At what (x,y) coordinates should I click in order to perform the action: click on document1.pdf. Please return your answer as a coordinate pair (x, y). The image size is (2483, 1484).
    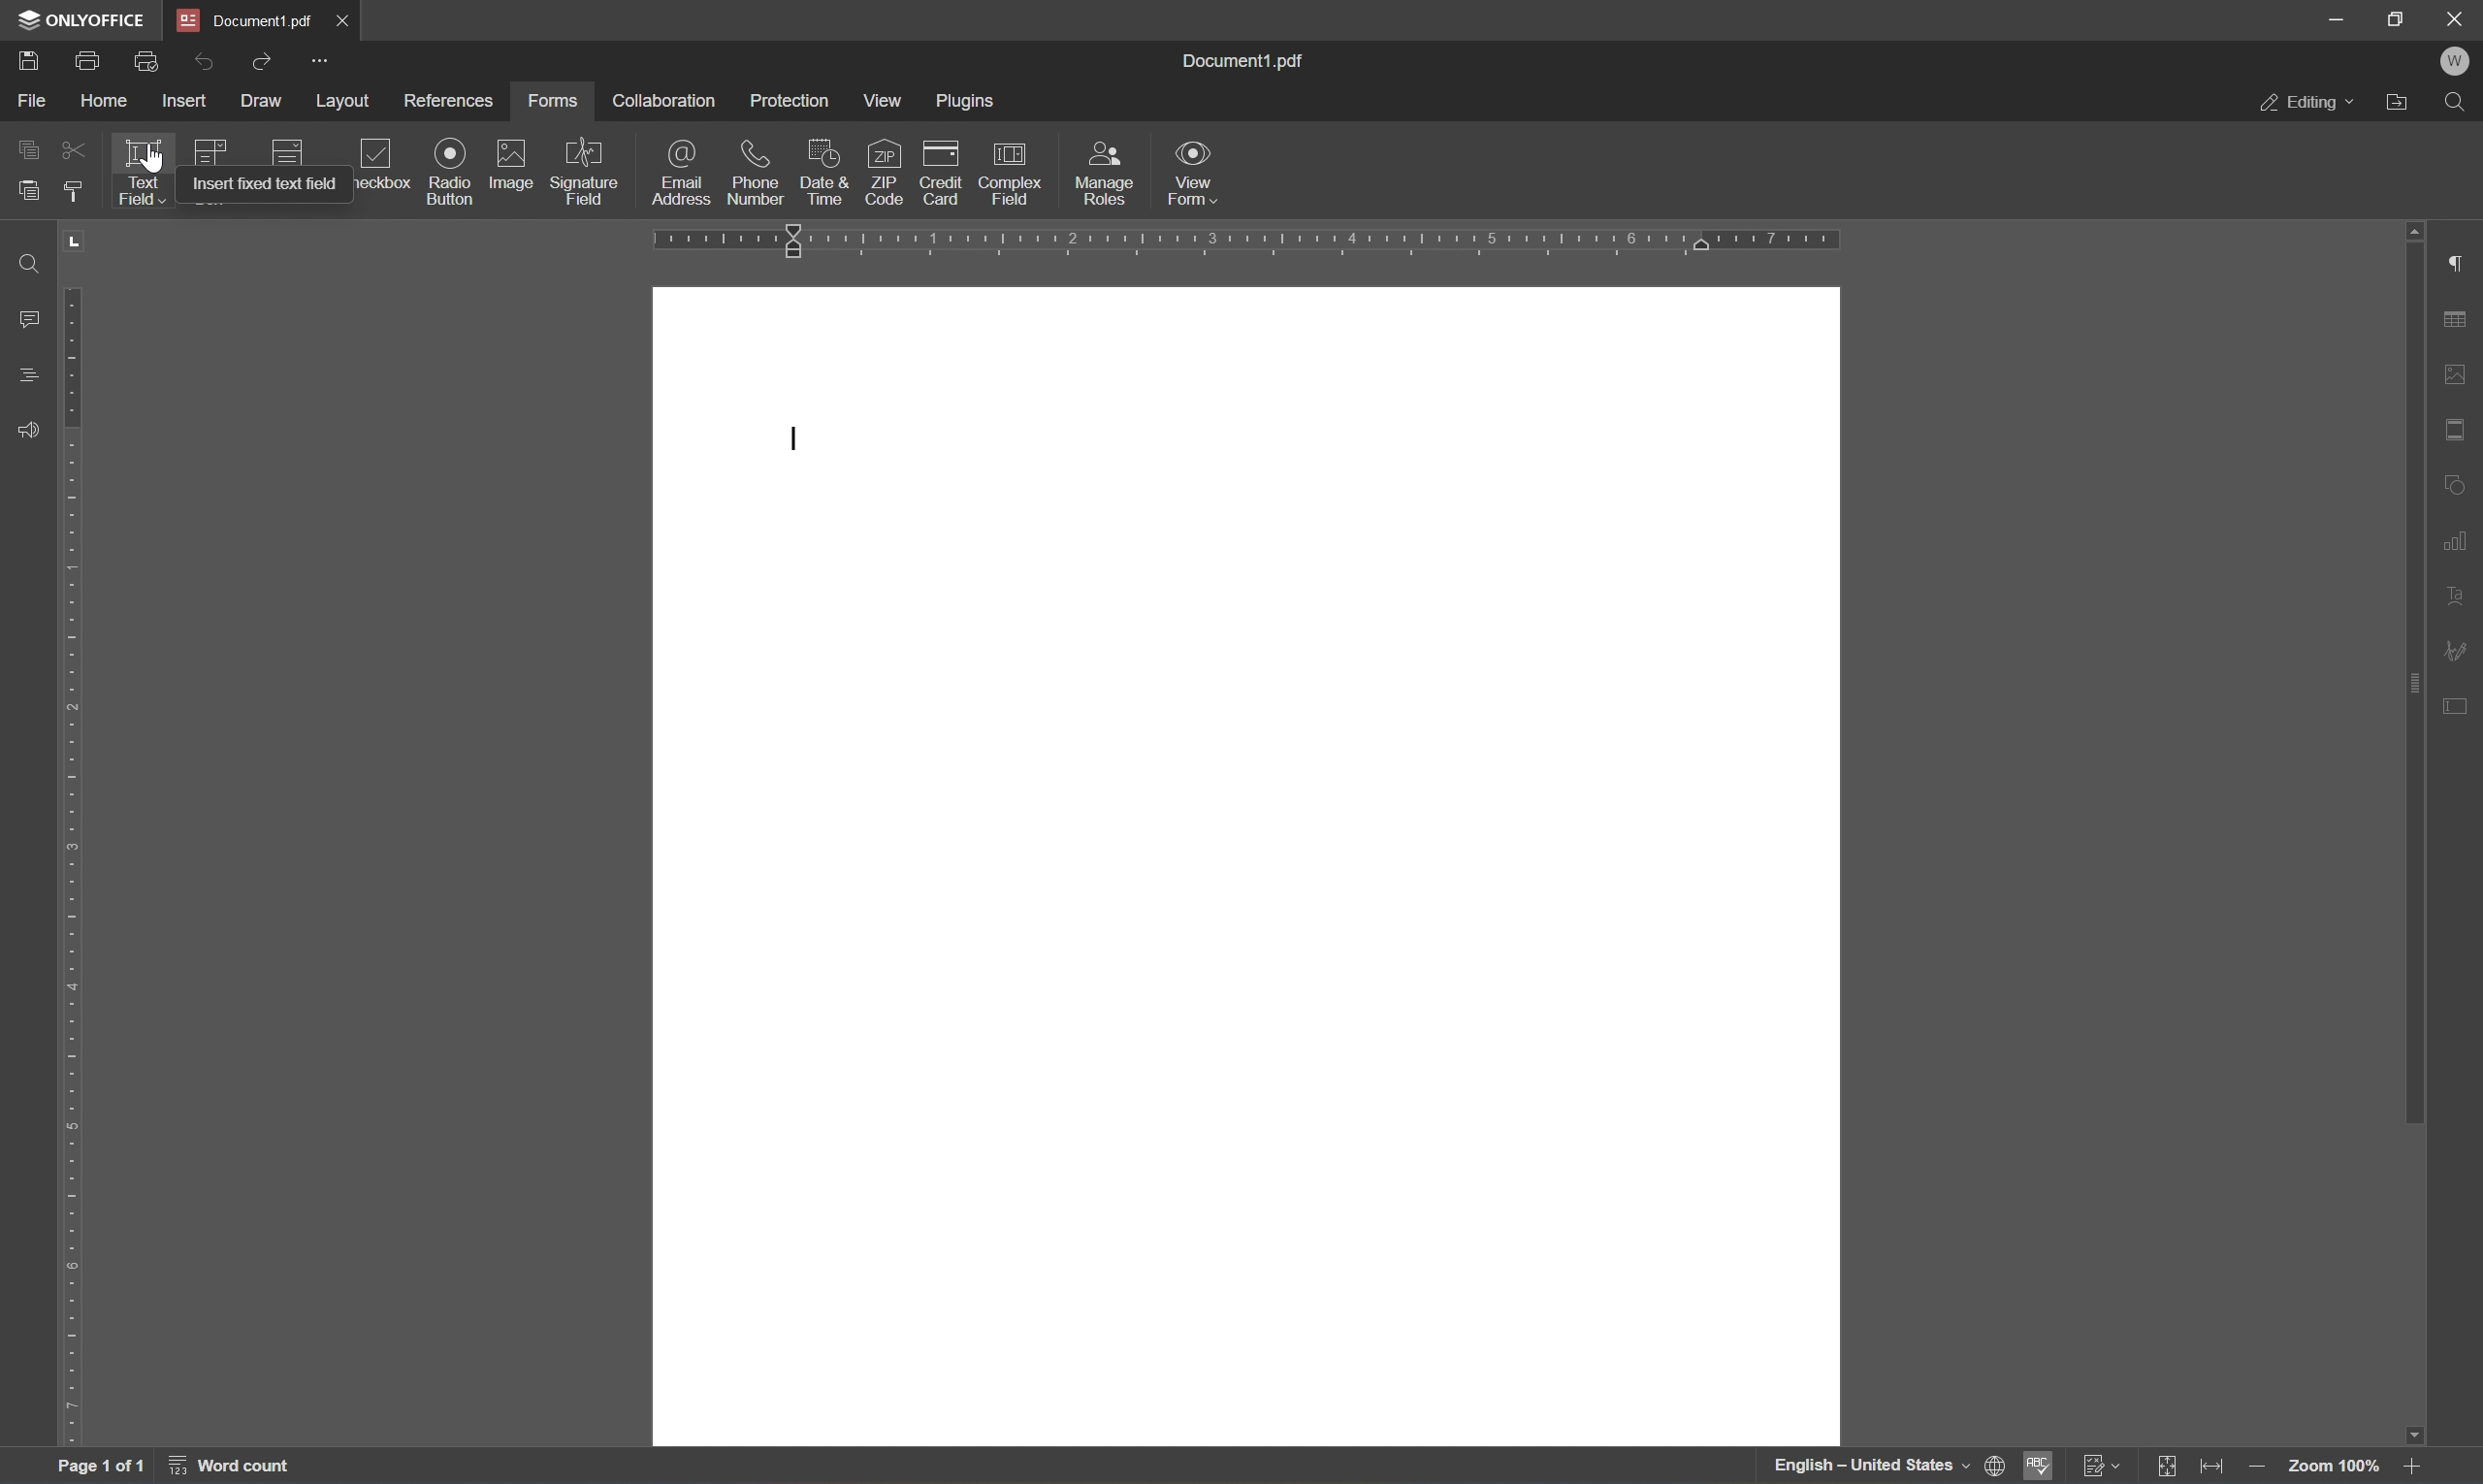
    Looking at the image, I should click on (1240, 62).